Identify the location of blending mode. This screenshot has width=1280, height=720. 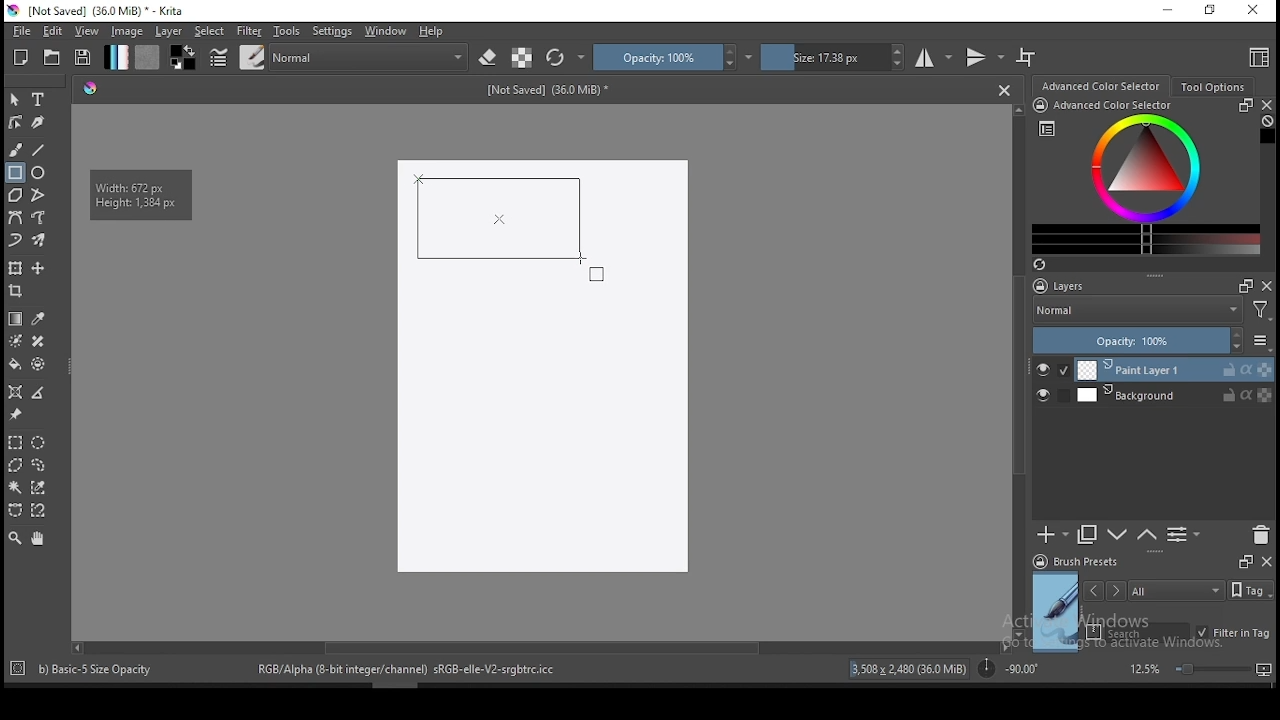
(370, 57).